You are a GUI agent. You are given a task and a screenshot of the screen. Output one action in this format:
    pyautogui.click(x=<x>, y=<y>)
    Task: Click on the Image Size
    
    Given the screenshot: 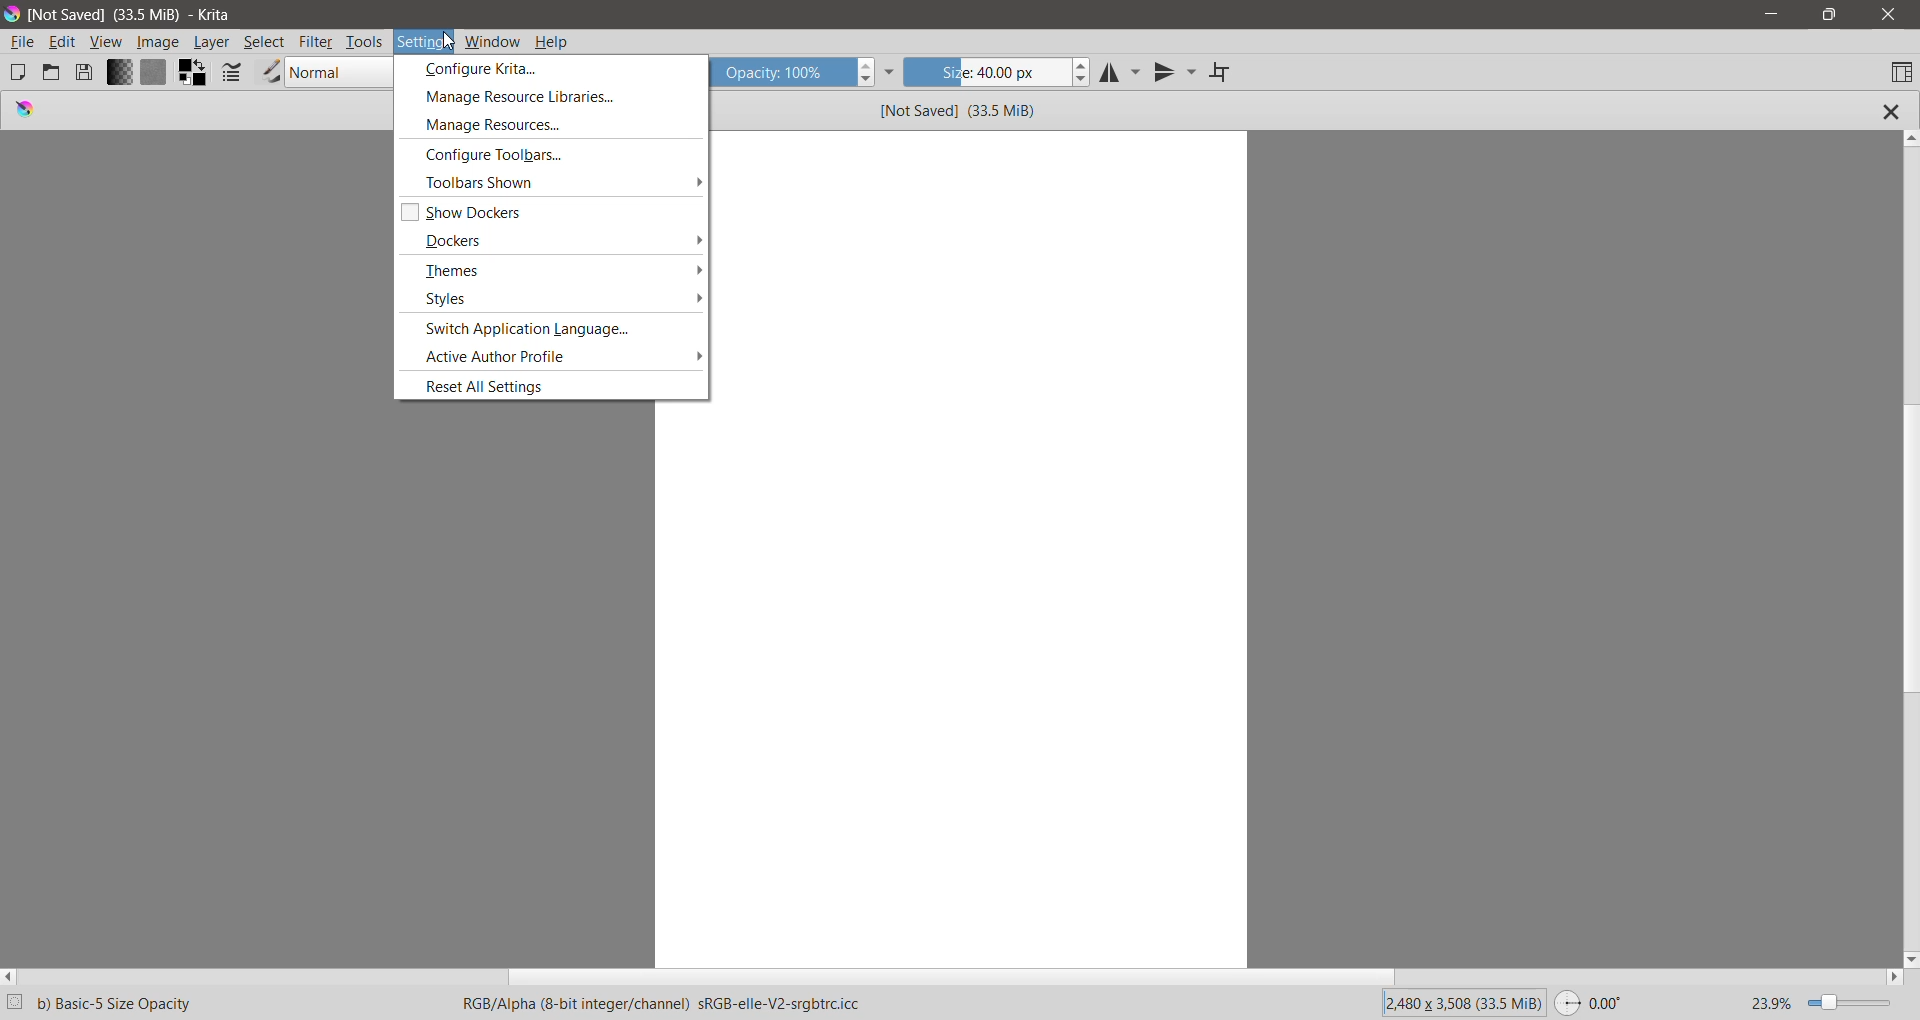 What is the action you would take?
    pyautogui.click(x=1427, y=1004)
    